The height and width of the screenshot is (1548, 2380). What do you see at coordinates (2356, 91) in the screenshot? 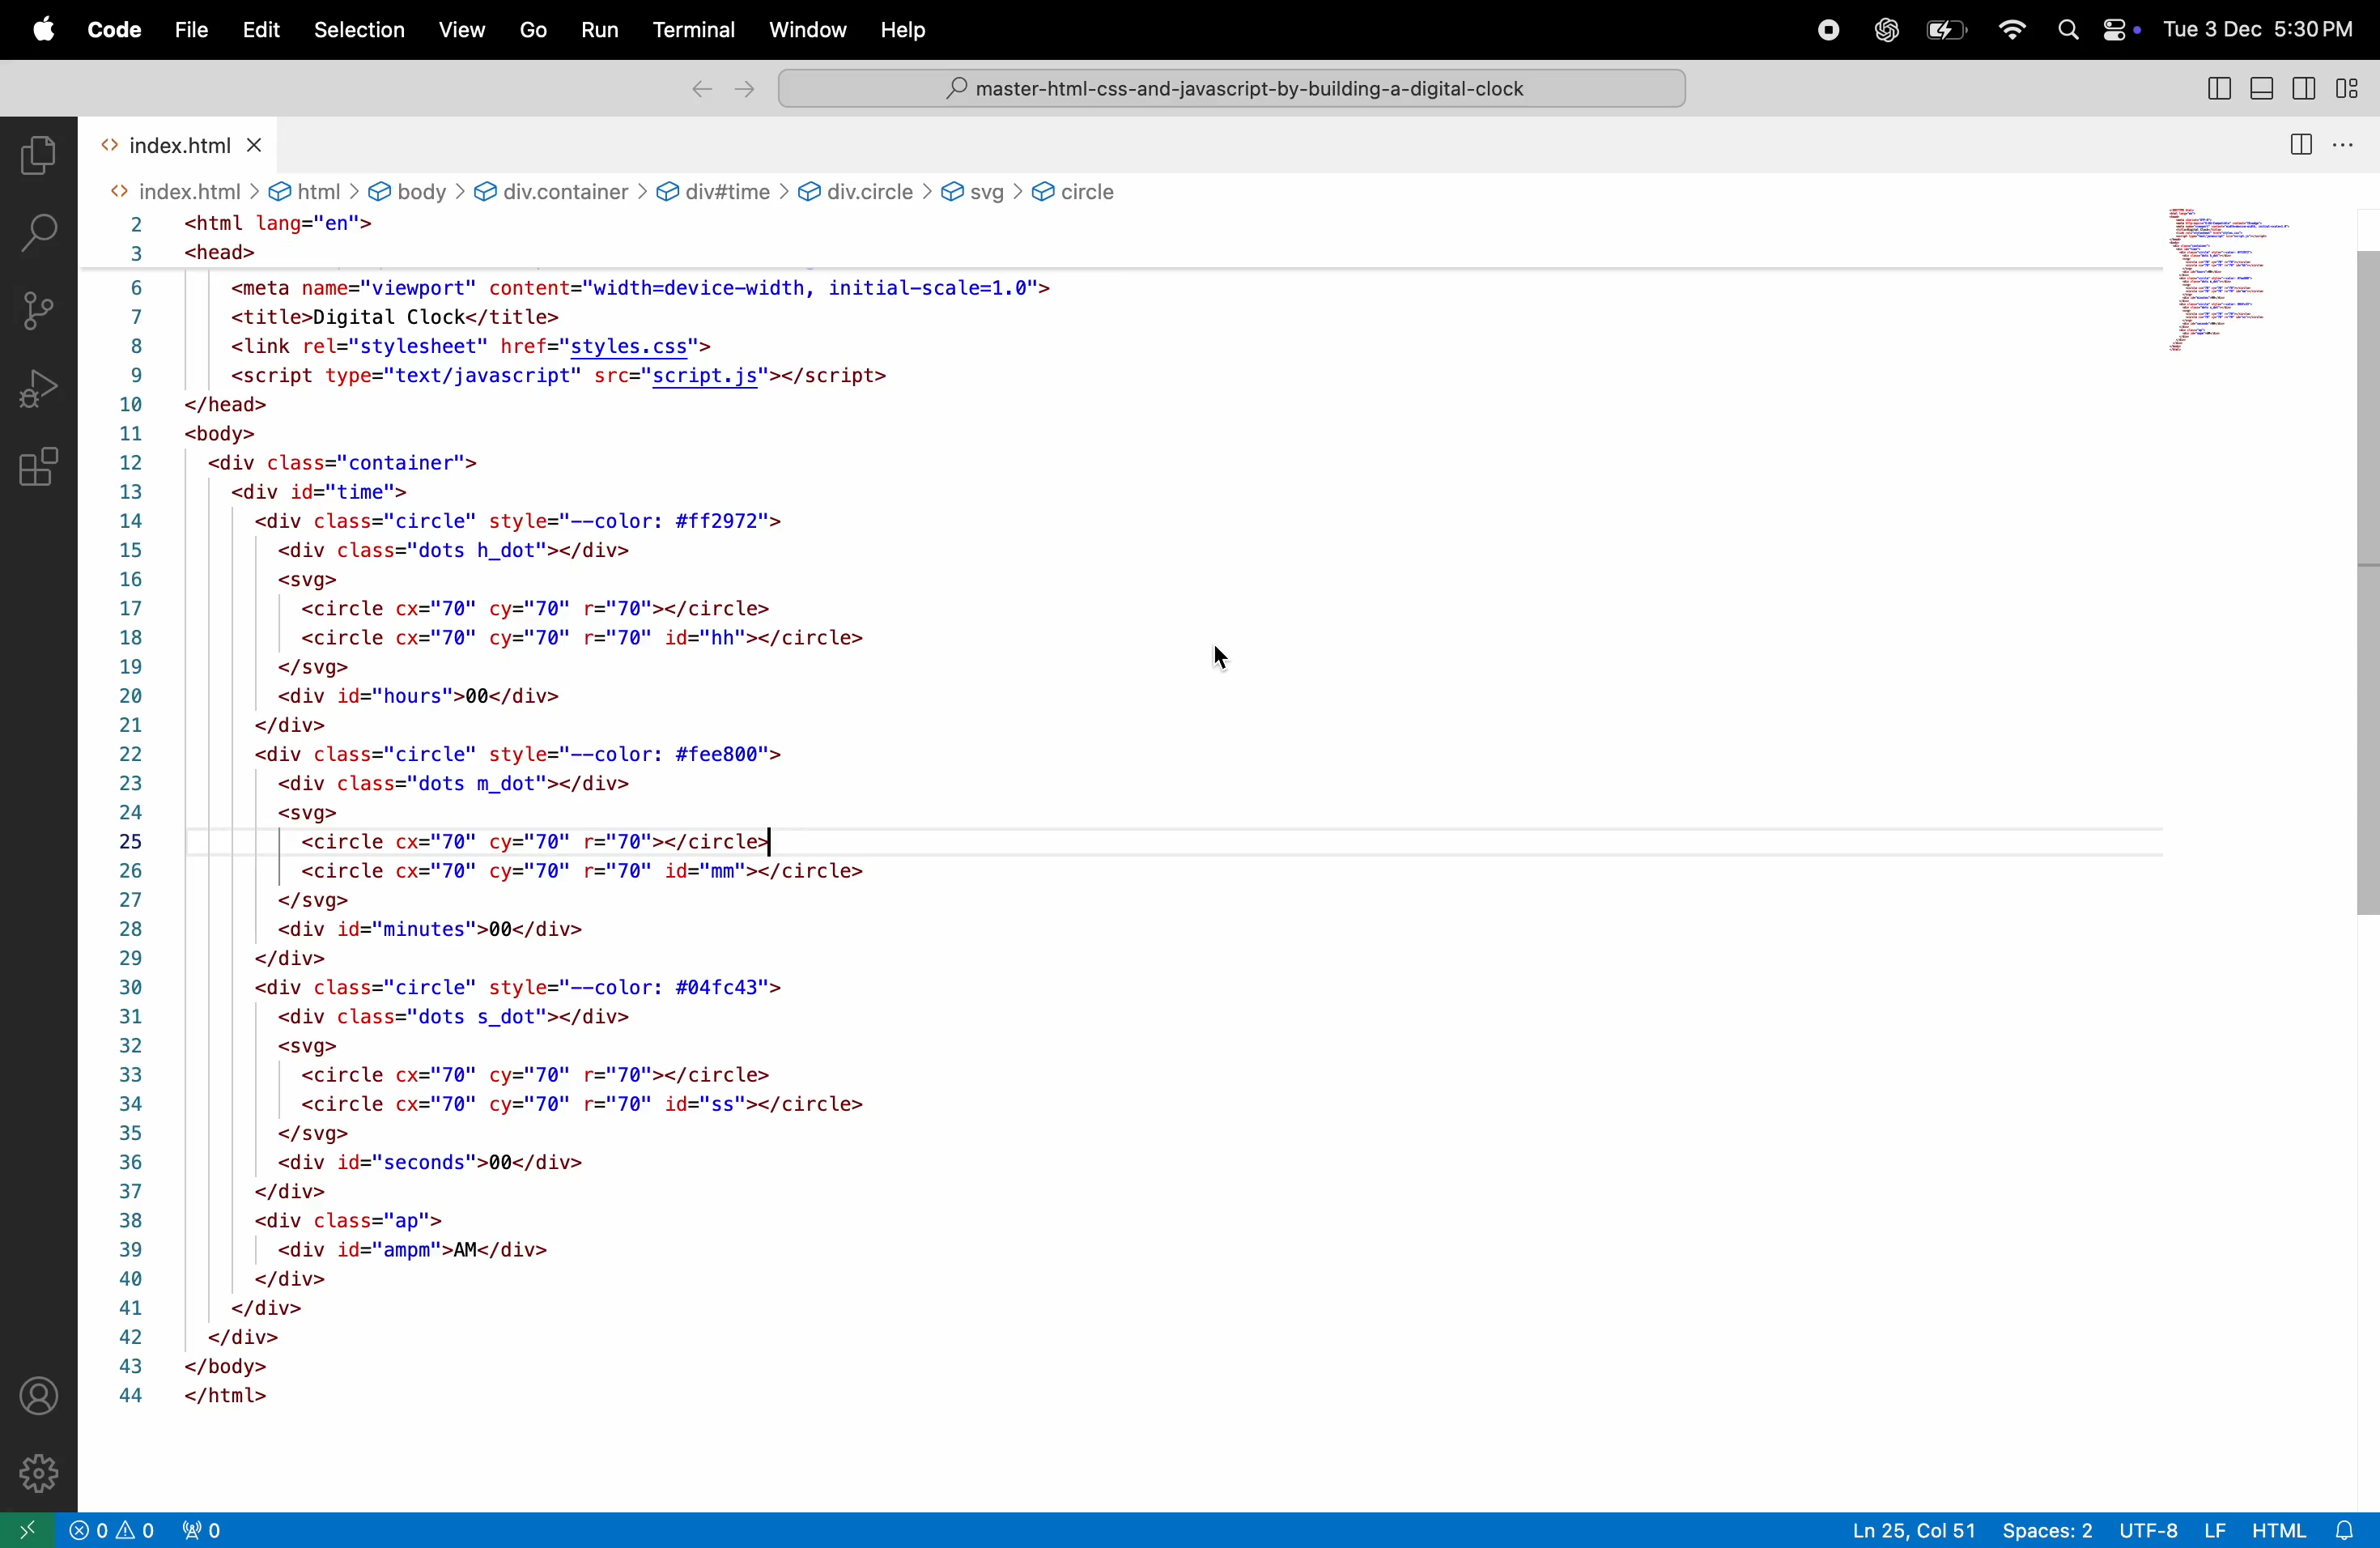
I see `customize layout` at bounding box center [2356, 91].